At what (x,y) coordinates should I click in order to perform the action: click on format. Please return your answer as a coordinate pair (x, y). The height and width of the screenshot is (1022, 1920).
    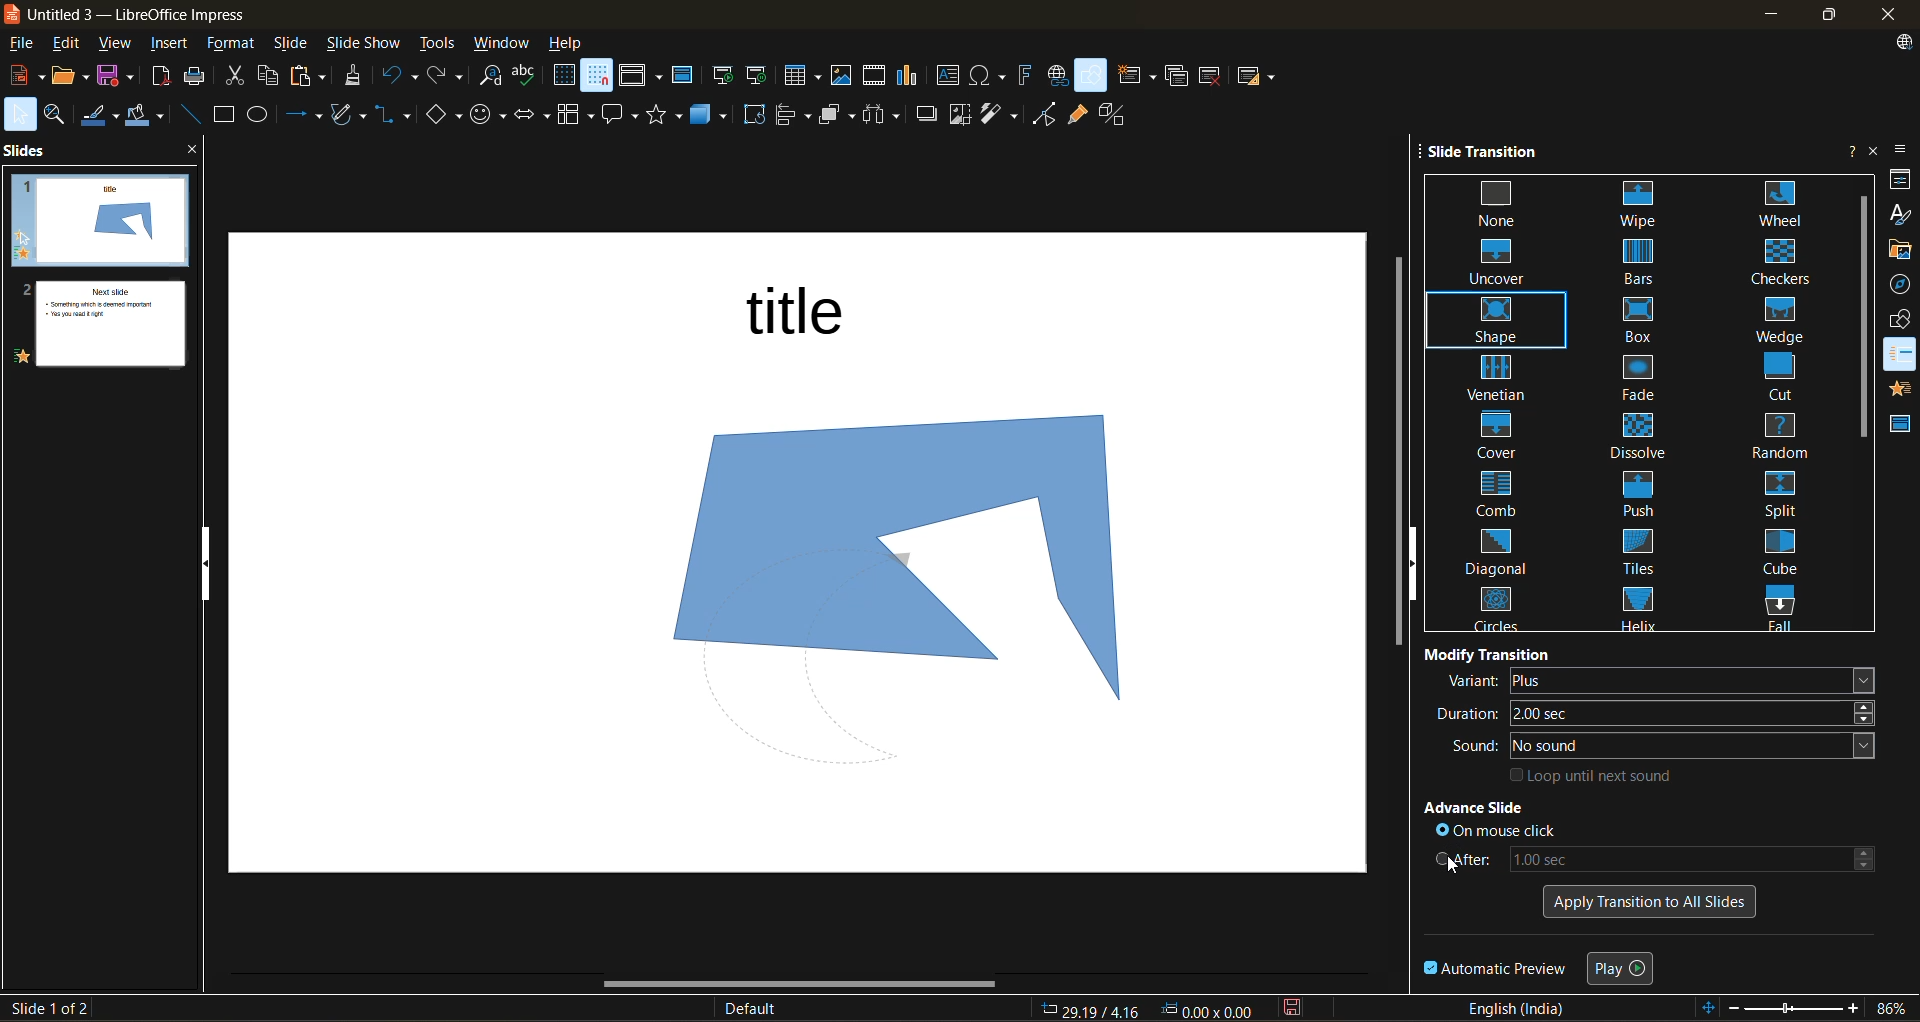
    Looking at the image, I should click on (234, 45).